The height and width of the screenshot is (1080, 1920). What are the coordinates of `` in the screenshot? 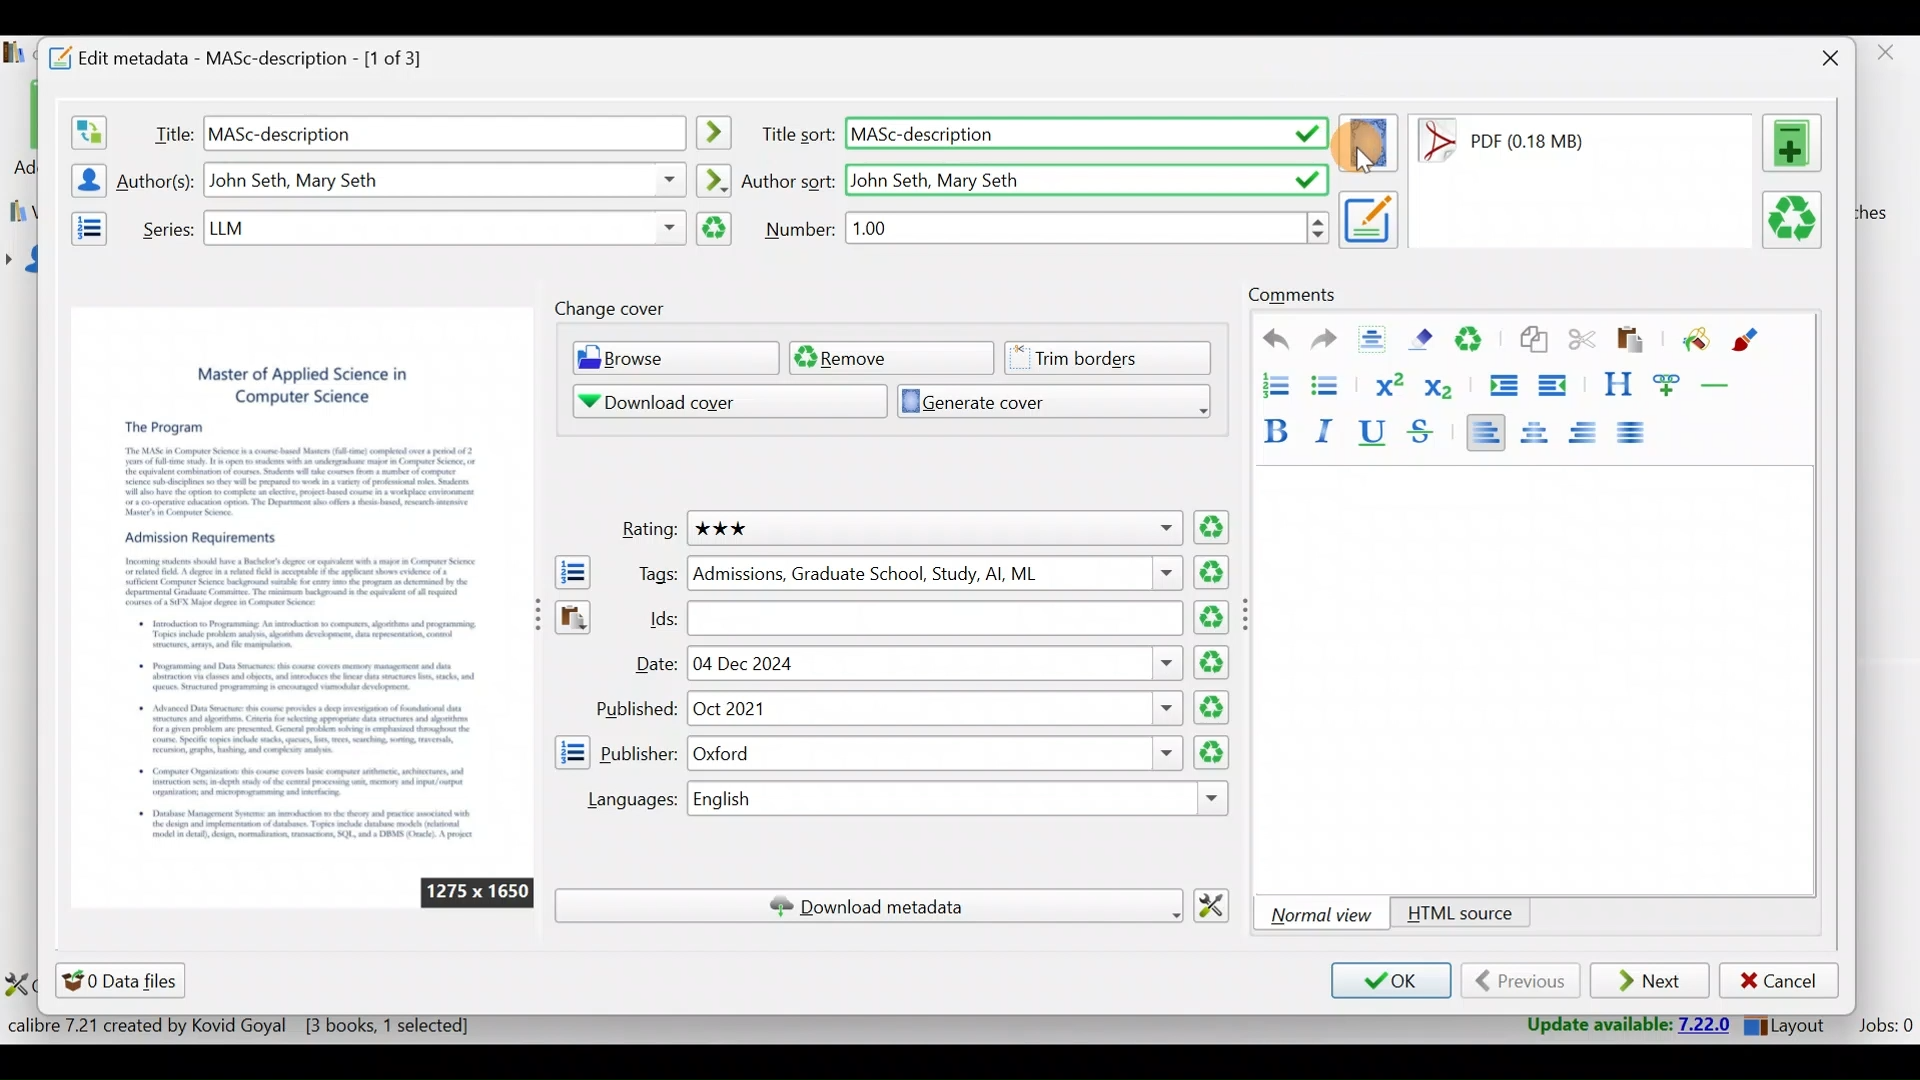 It's located at (1089, 227).